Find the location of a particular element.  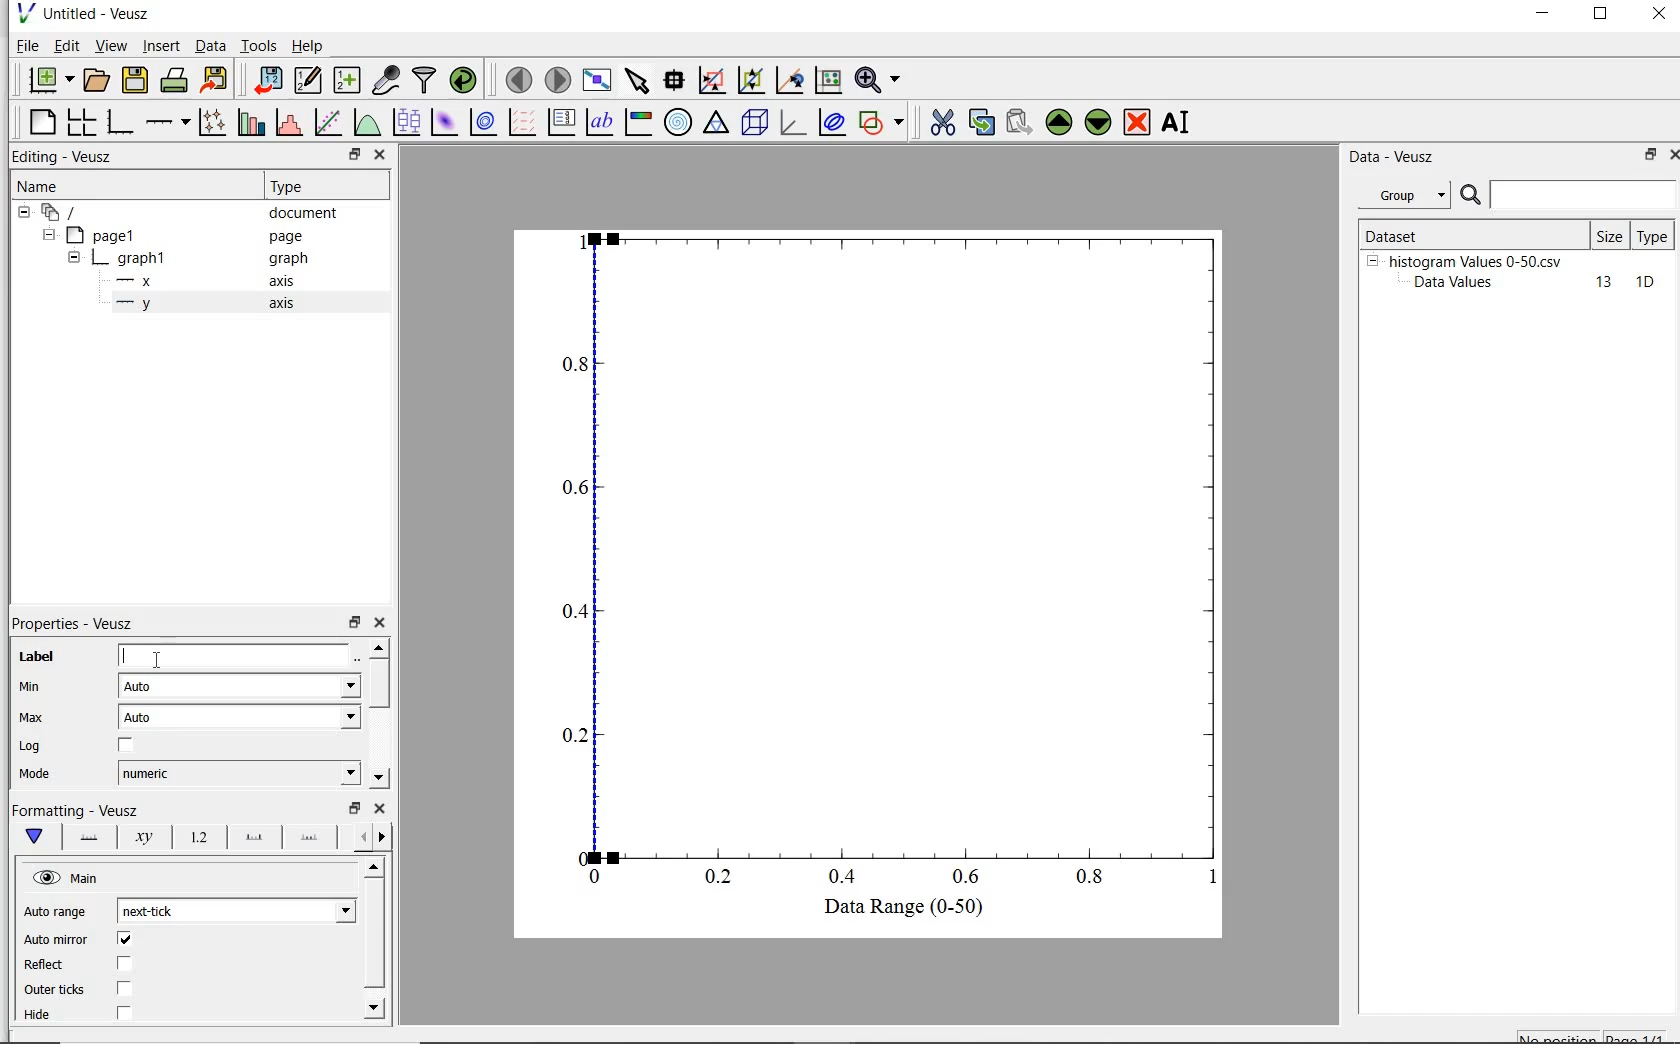

checkbox is located at coordinates (125, 989).